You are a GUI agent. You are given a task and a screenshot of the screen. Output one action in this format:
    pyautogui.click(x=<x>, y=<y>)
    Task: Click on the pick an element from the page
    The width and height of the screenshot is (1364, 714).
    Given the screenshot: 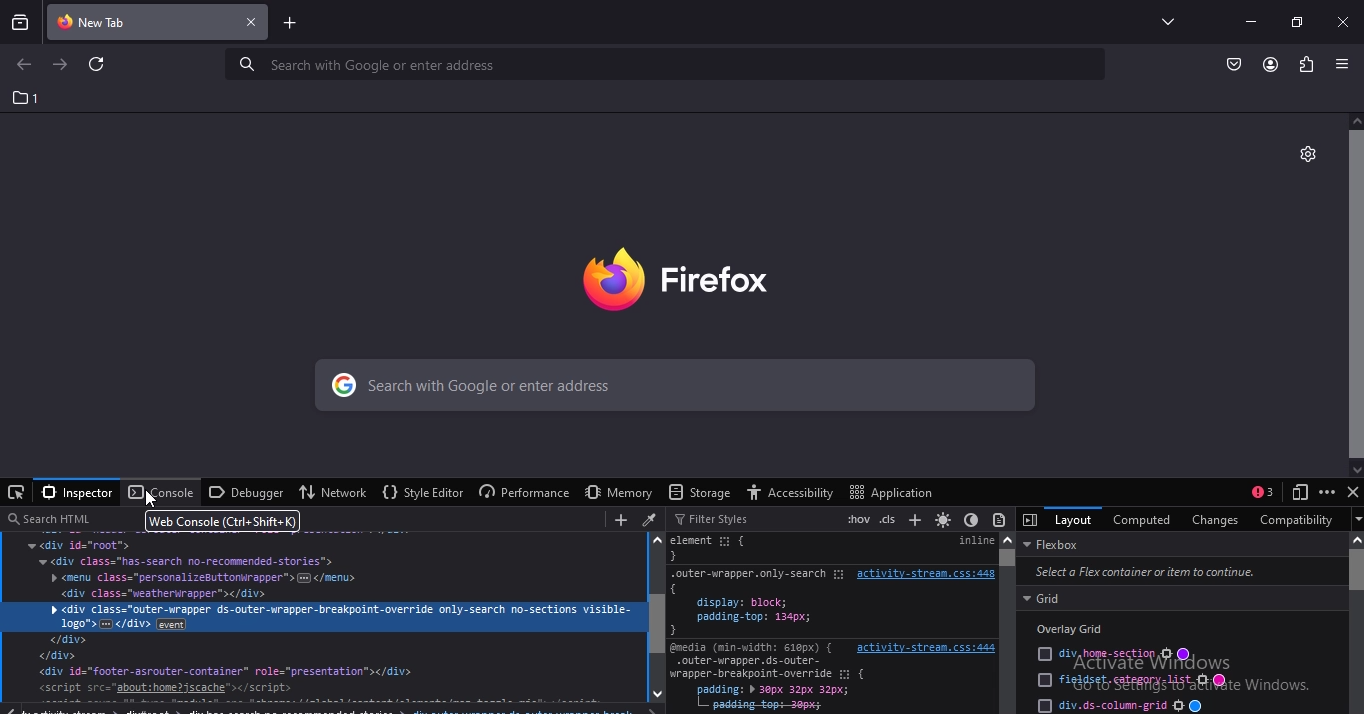 What is the action you would take?
    pyautogui.click(x=16, y=493)
    